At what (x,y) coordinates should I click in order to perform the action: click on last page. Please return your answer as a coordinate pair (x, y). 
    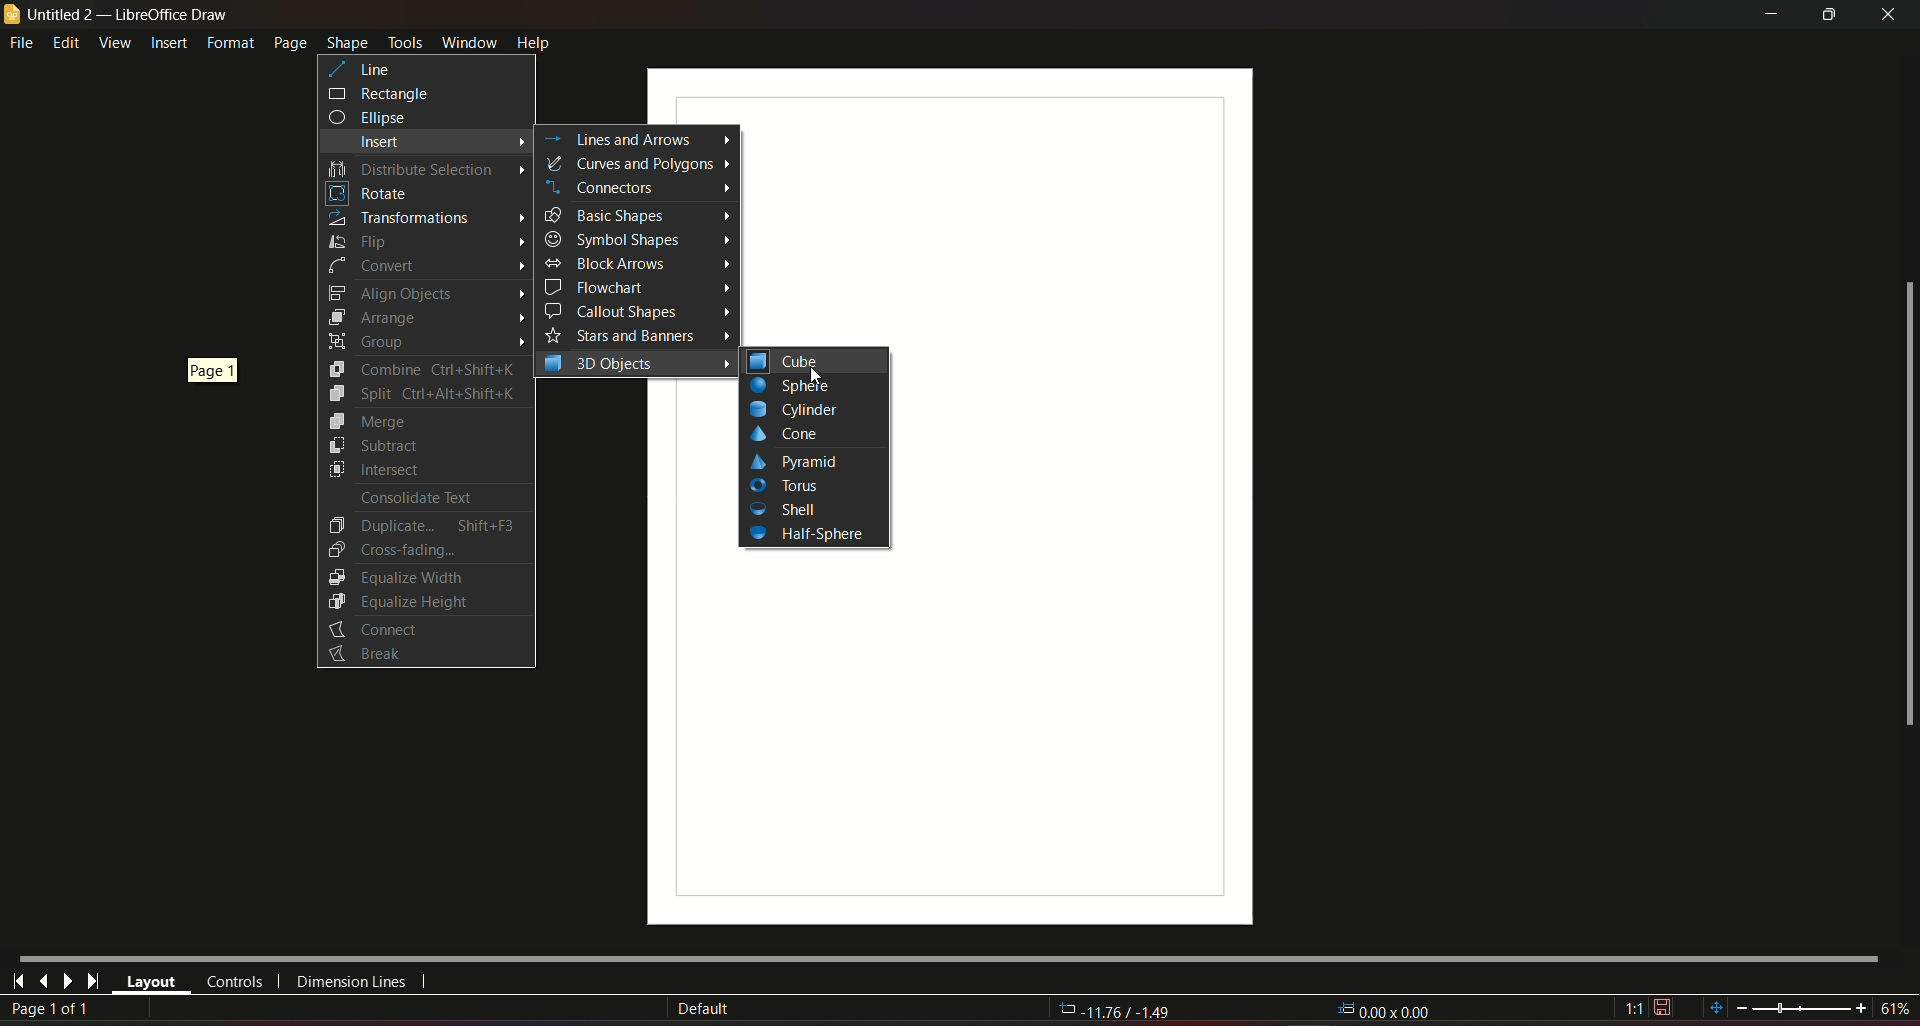
    Looking at the image, I should click on (43, 980).